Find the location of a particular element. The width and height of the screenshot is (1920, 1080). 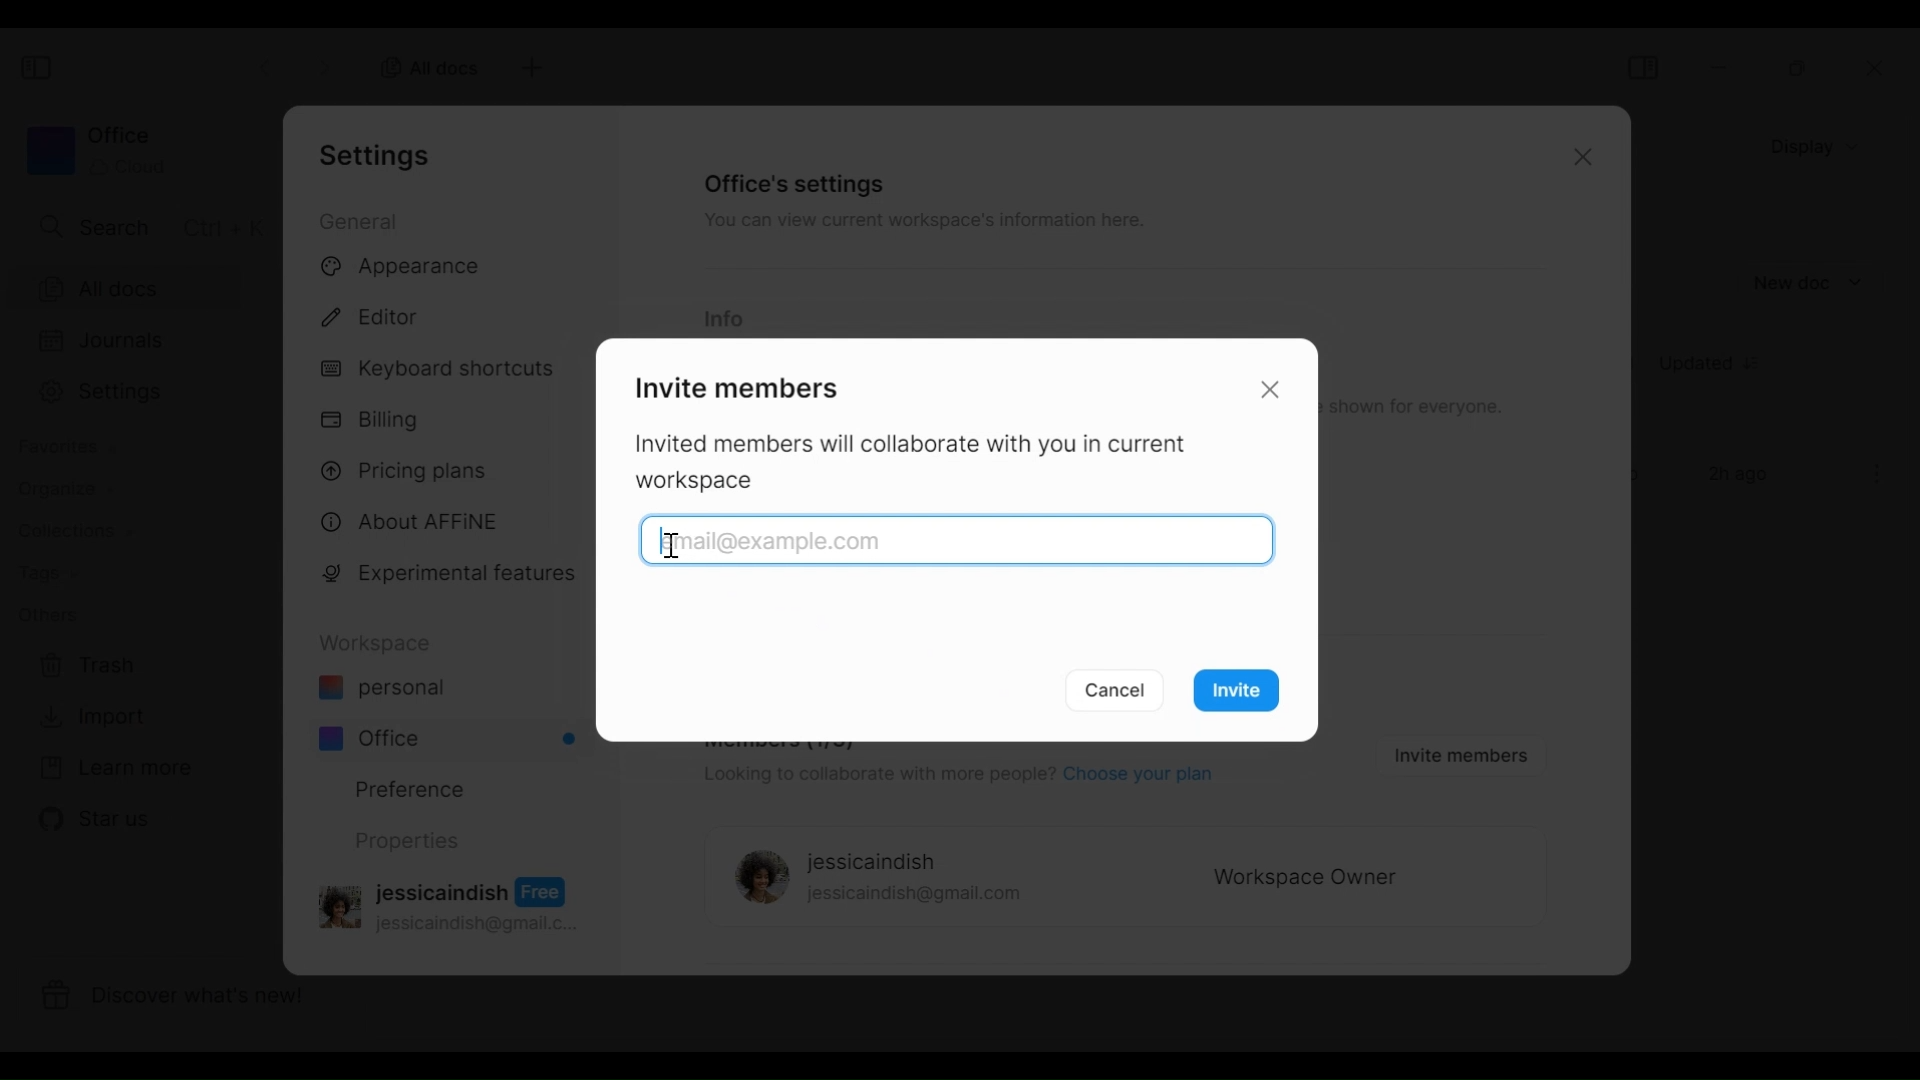

Show/Hide Sidebar is located at coordinates (1642, 67).